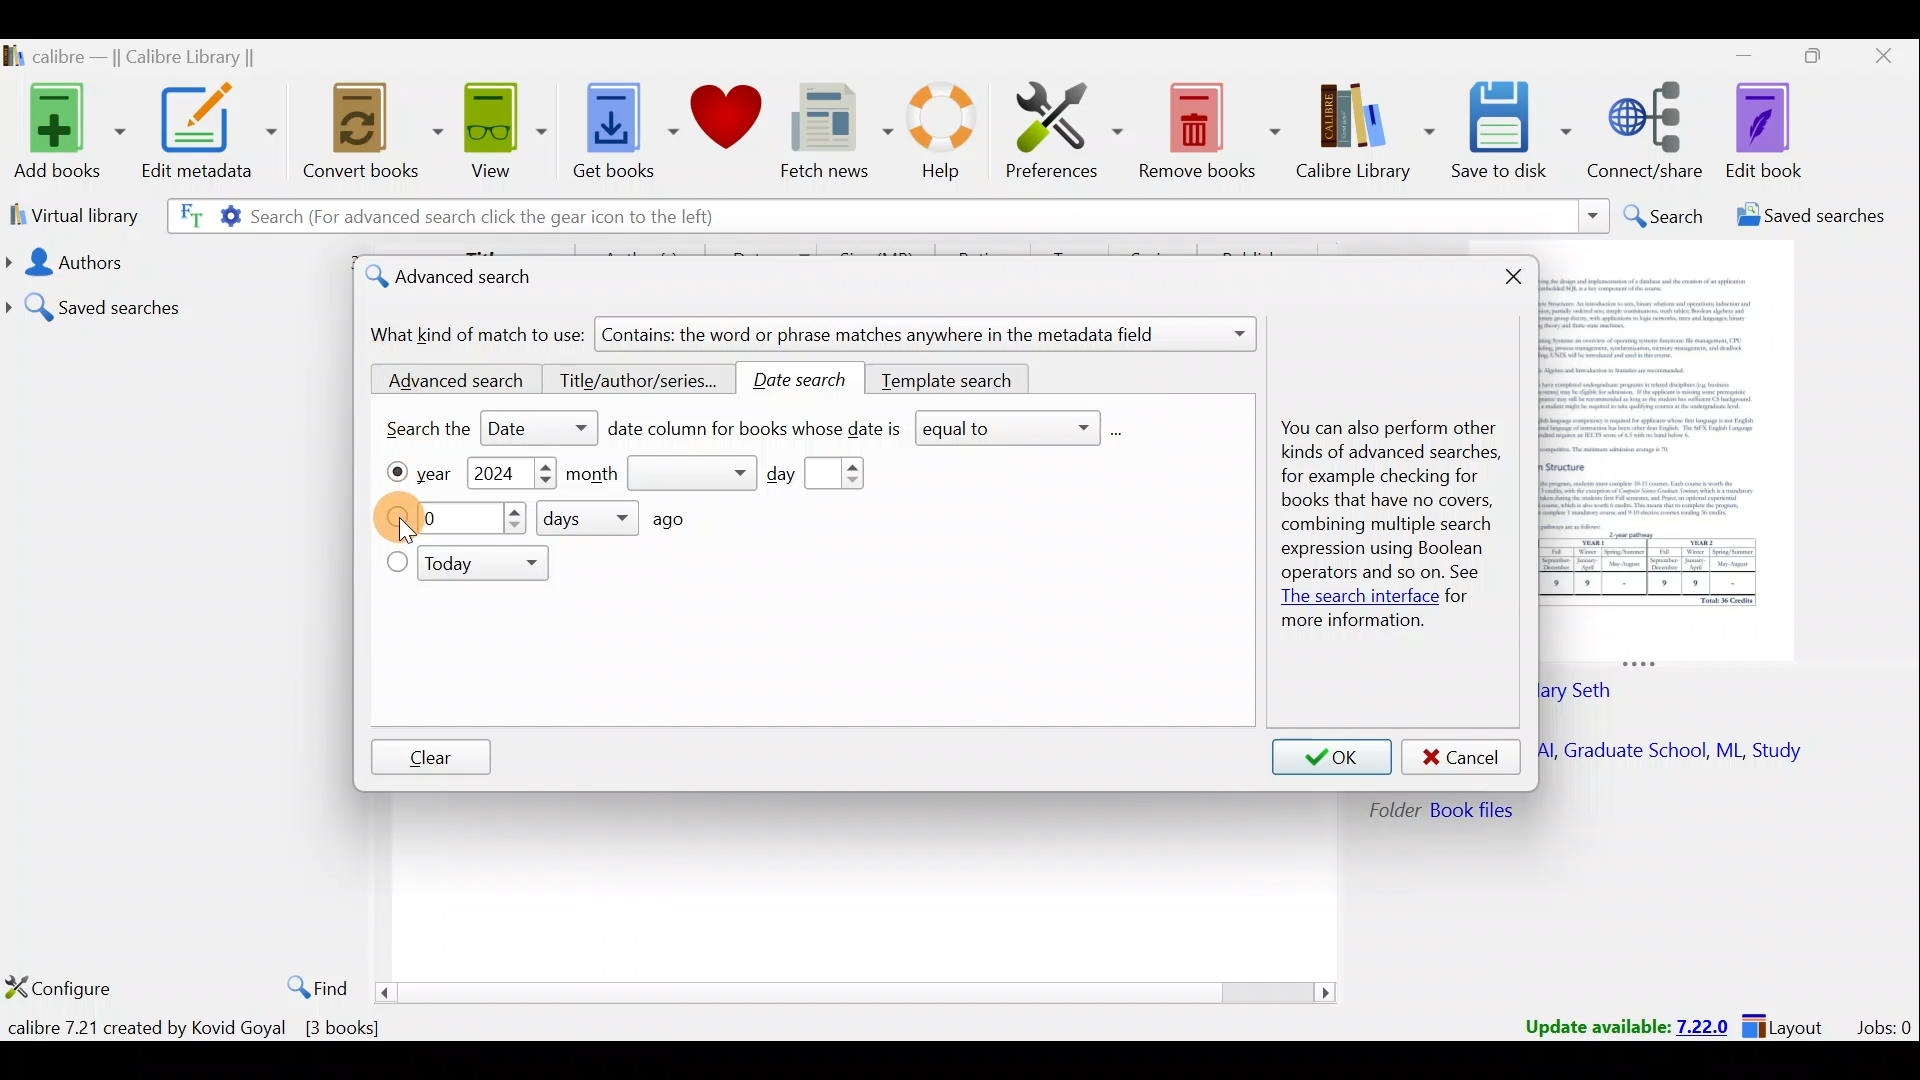  Describe the element at coordinates (1592, 216) in the screenshot. I see `Search dropdown` at that location.